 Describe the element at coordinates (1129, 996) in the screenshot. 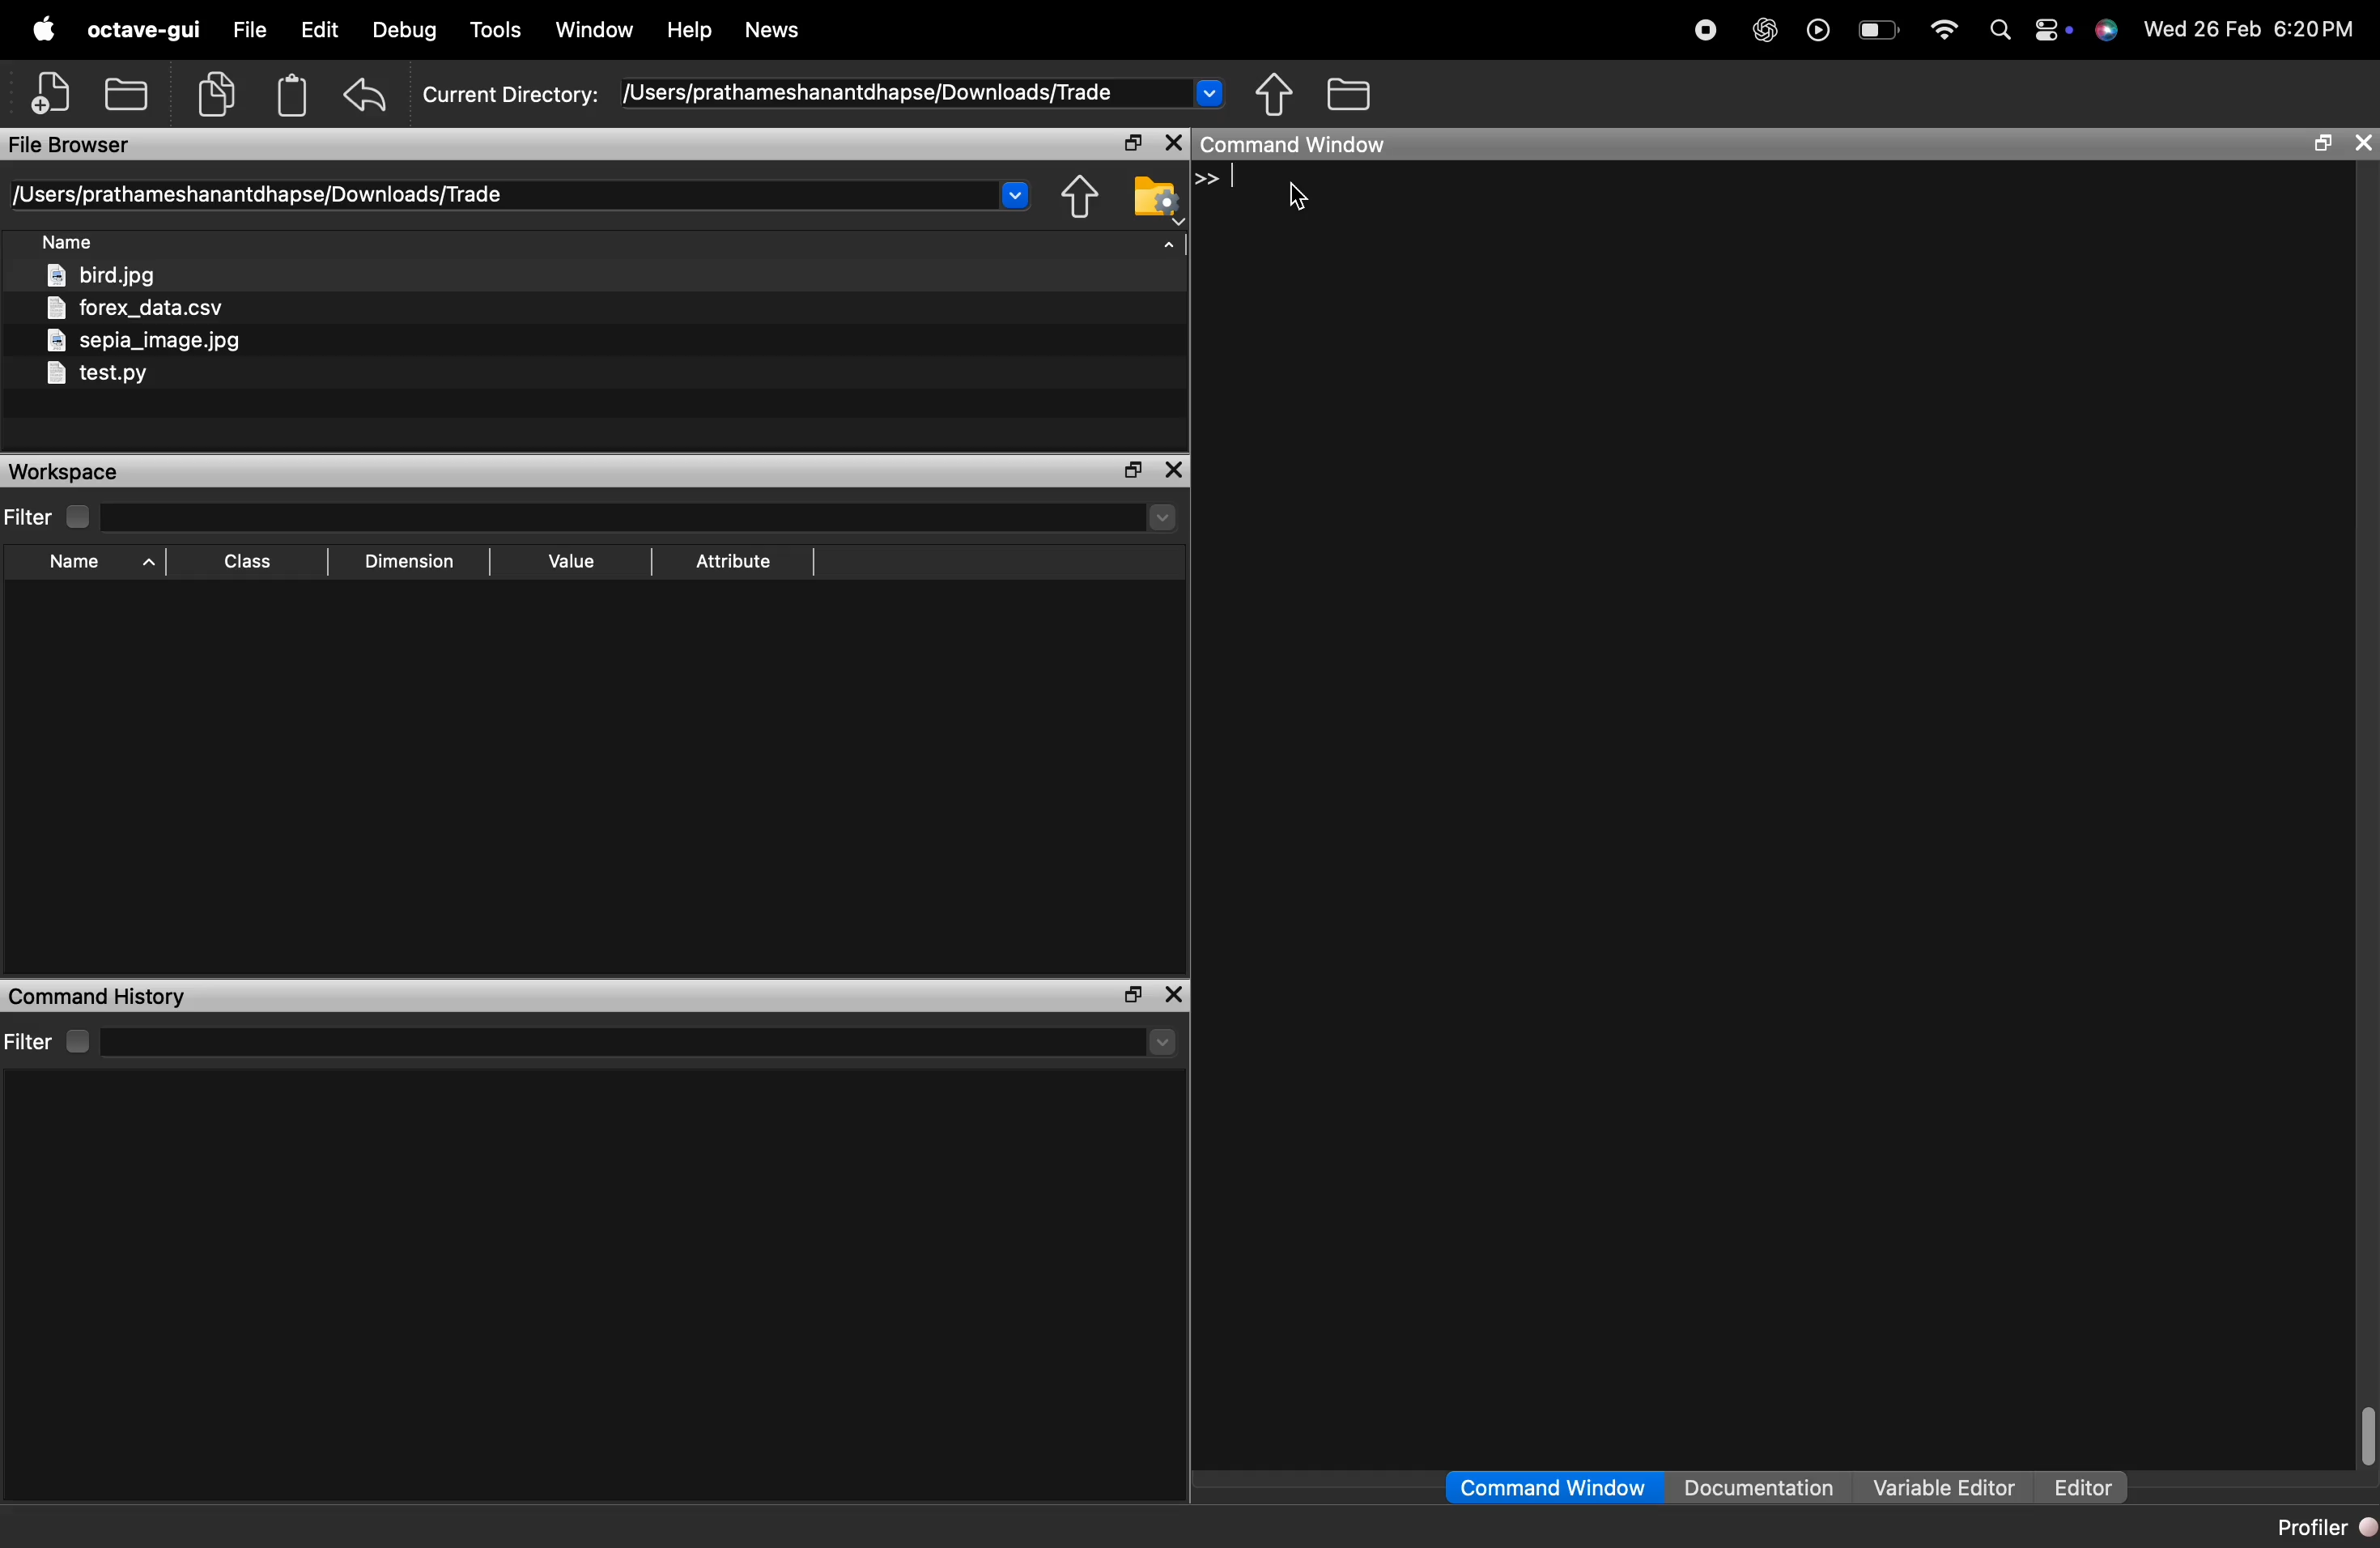

I see `maximize` at that location.